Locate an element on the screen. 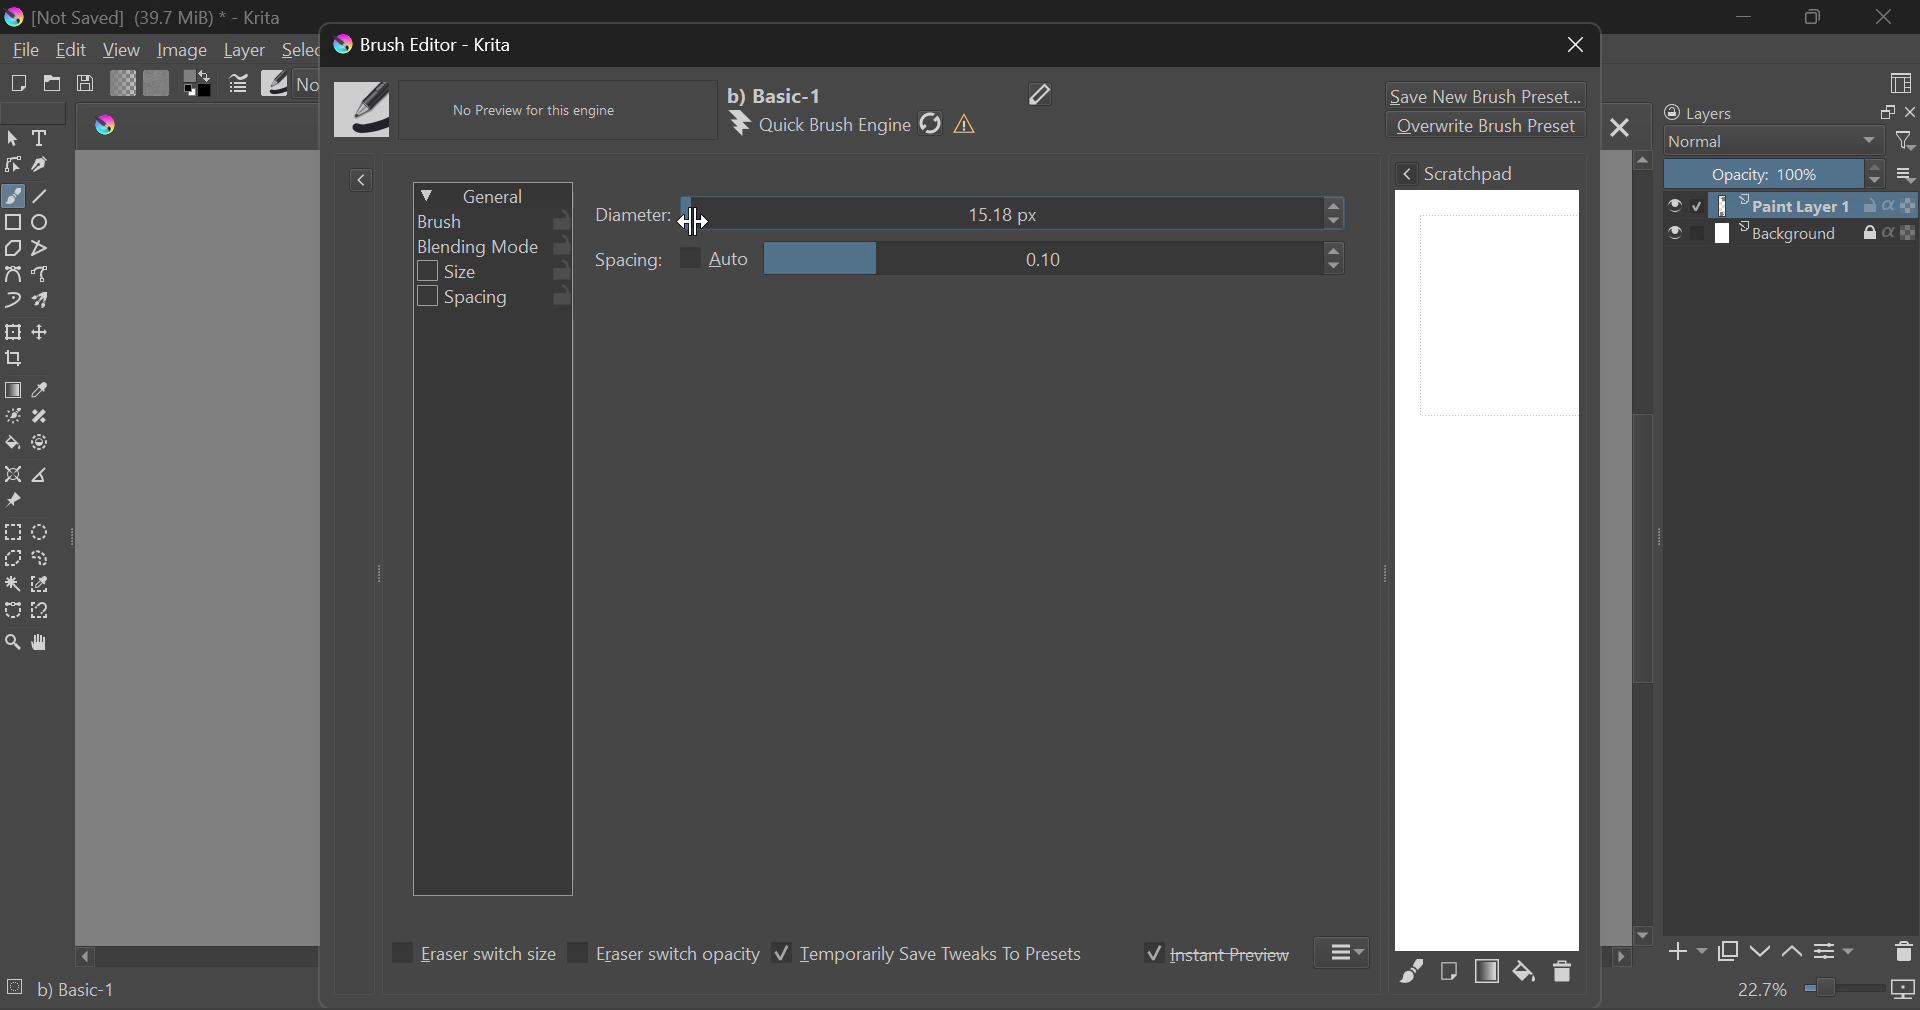 Image resolution: width=1920 pixels, height=1010 pixels. Save is located at coordinates (86, 84).